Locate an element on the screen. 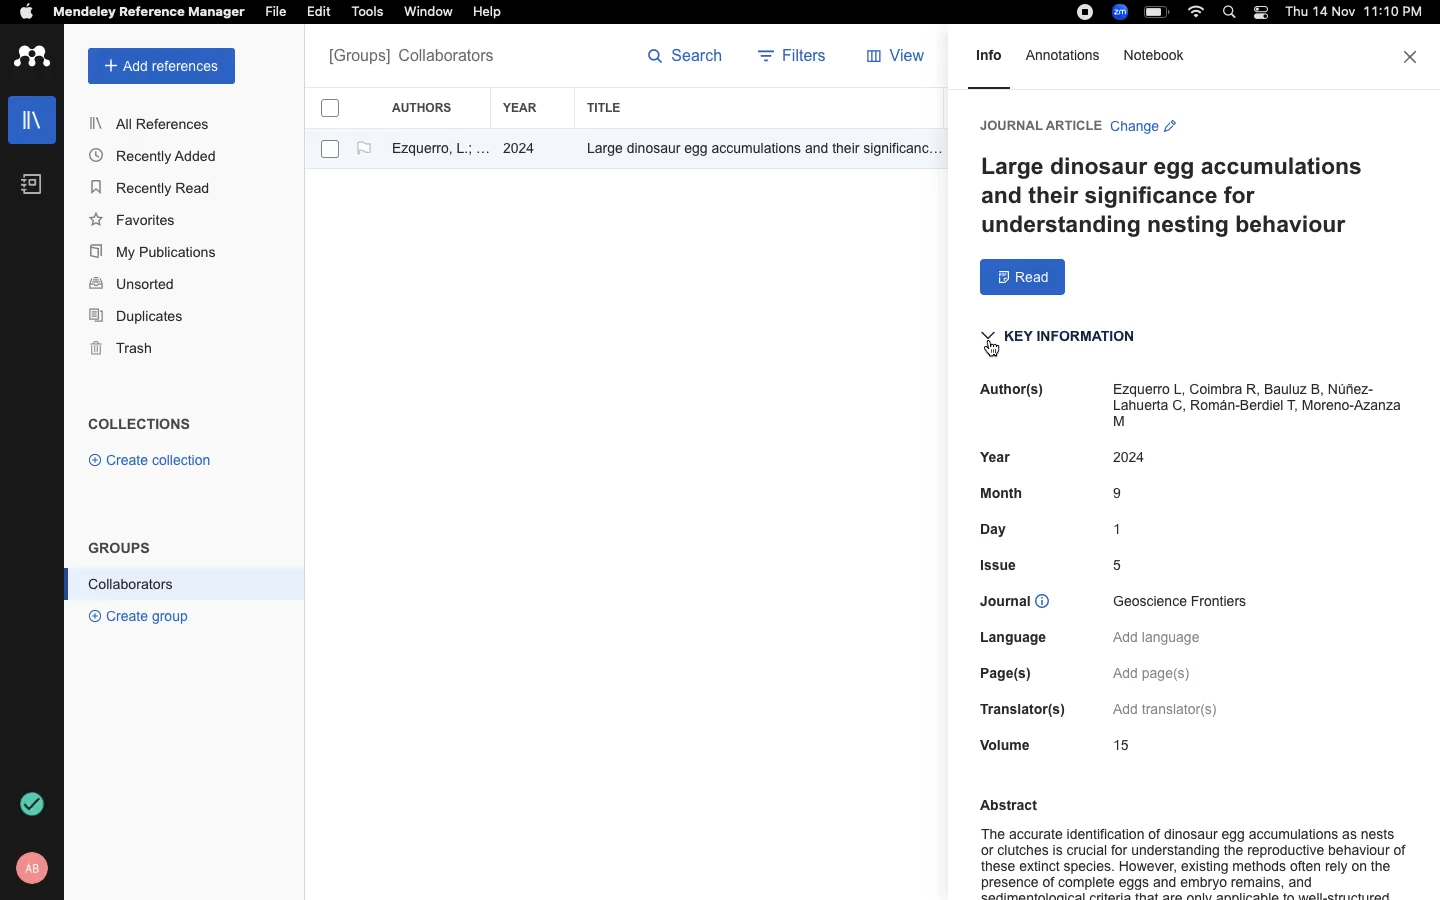  Journal  is located at coordinates (1026, 604).